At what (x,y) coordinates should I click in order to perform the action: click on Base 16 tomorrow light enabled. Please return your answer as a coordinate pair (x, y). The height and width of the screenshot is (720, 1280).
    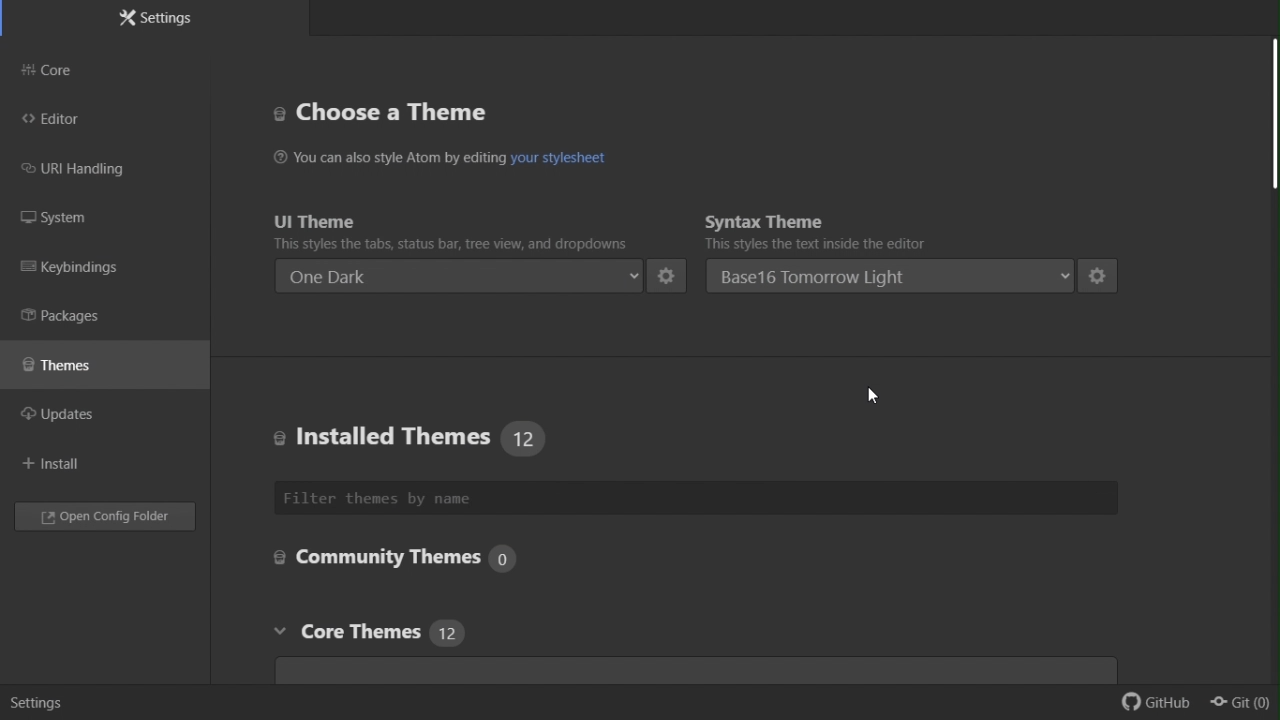
    Looking at the image, I should click on (887, 274).